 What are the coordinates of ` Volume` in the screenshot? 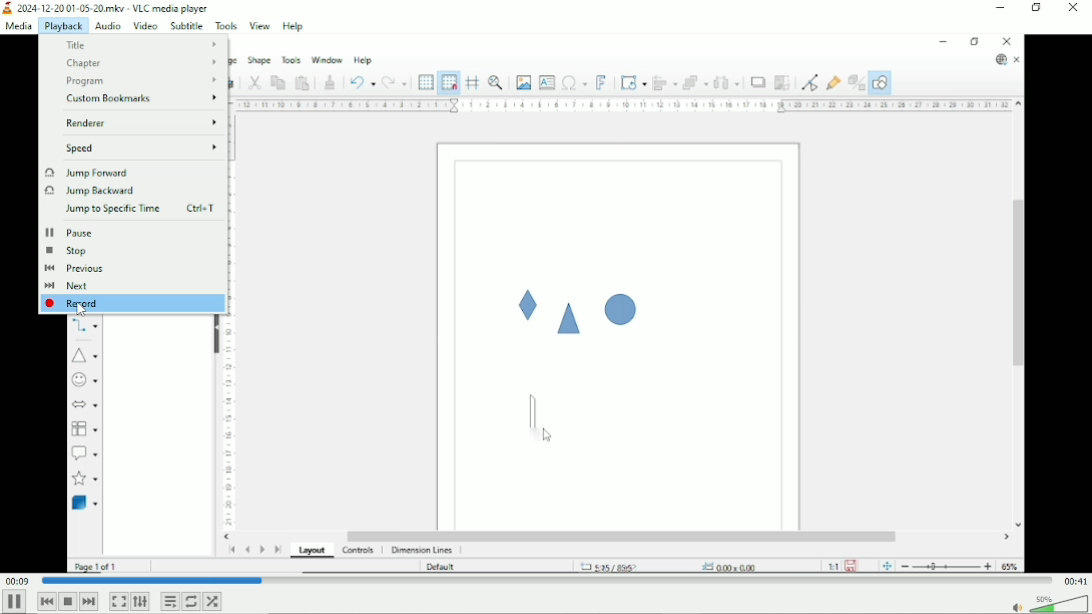 It's located at (1059, 603).